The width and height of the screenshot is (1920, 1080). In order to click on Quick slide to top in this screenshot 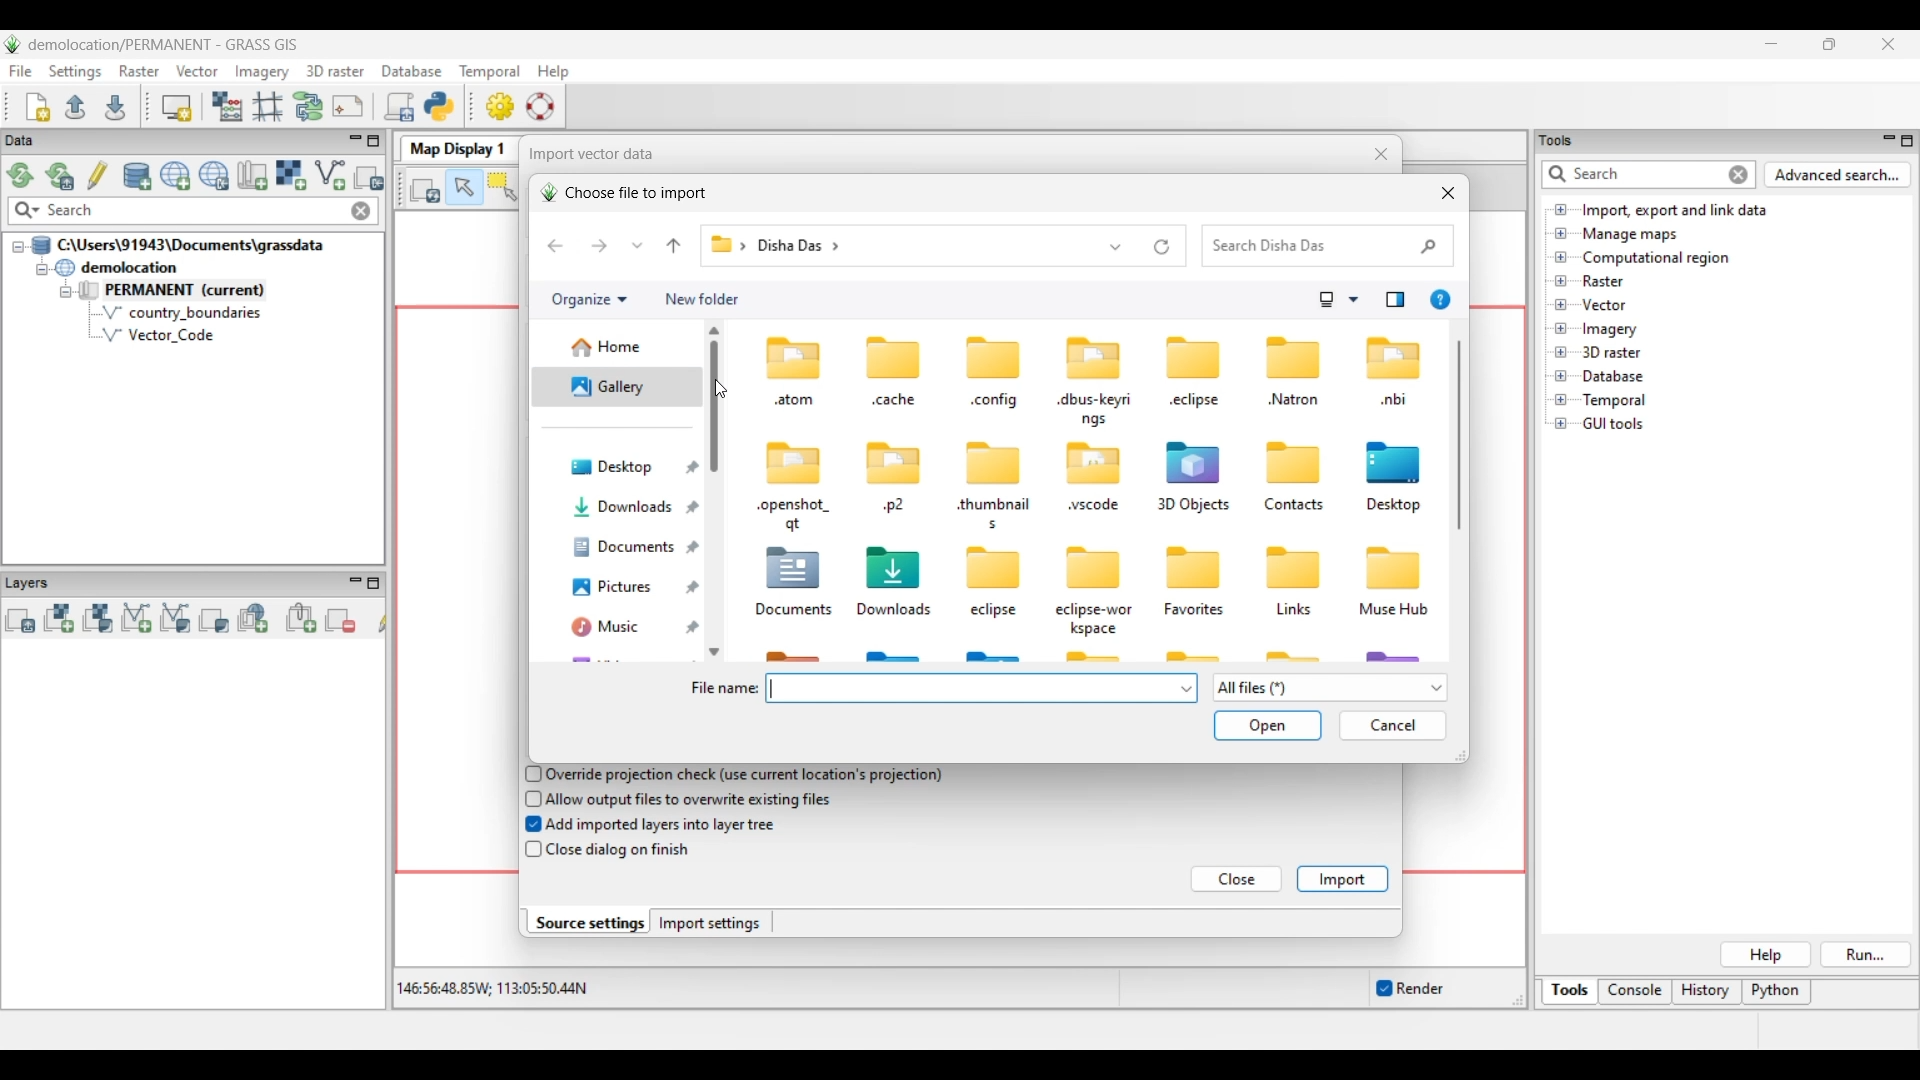, I will do `click(714, 330)`.